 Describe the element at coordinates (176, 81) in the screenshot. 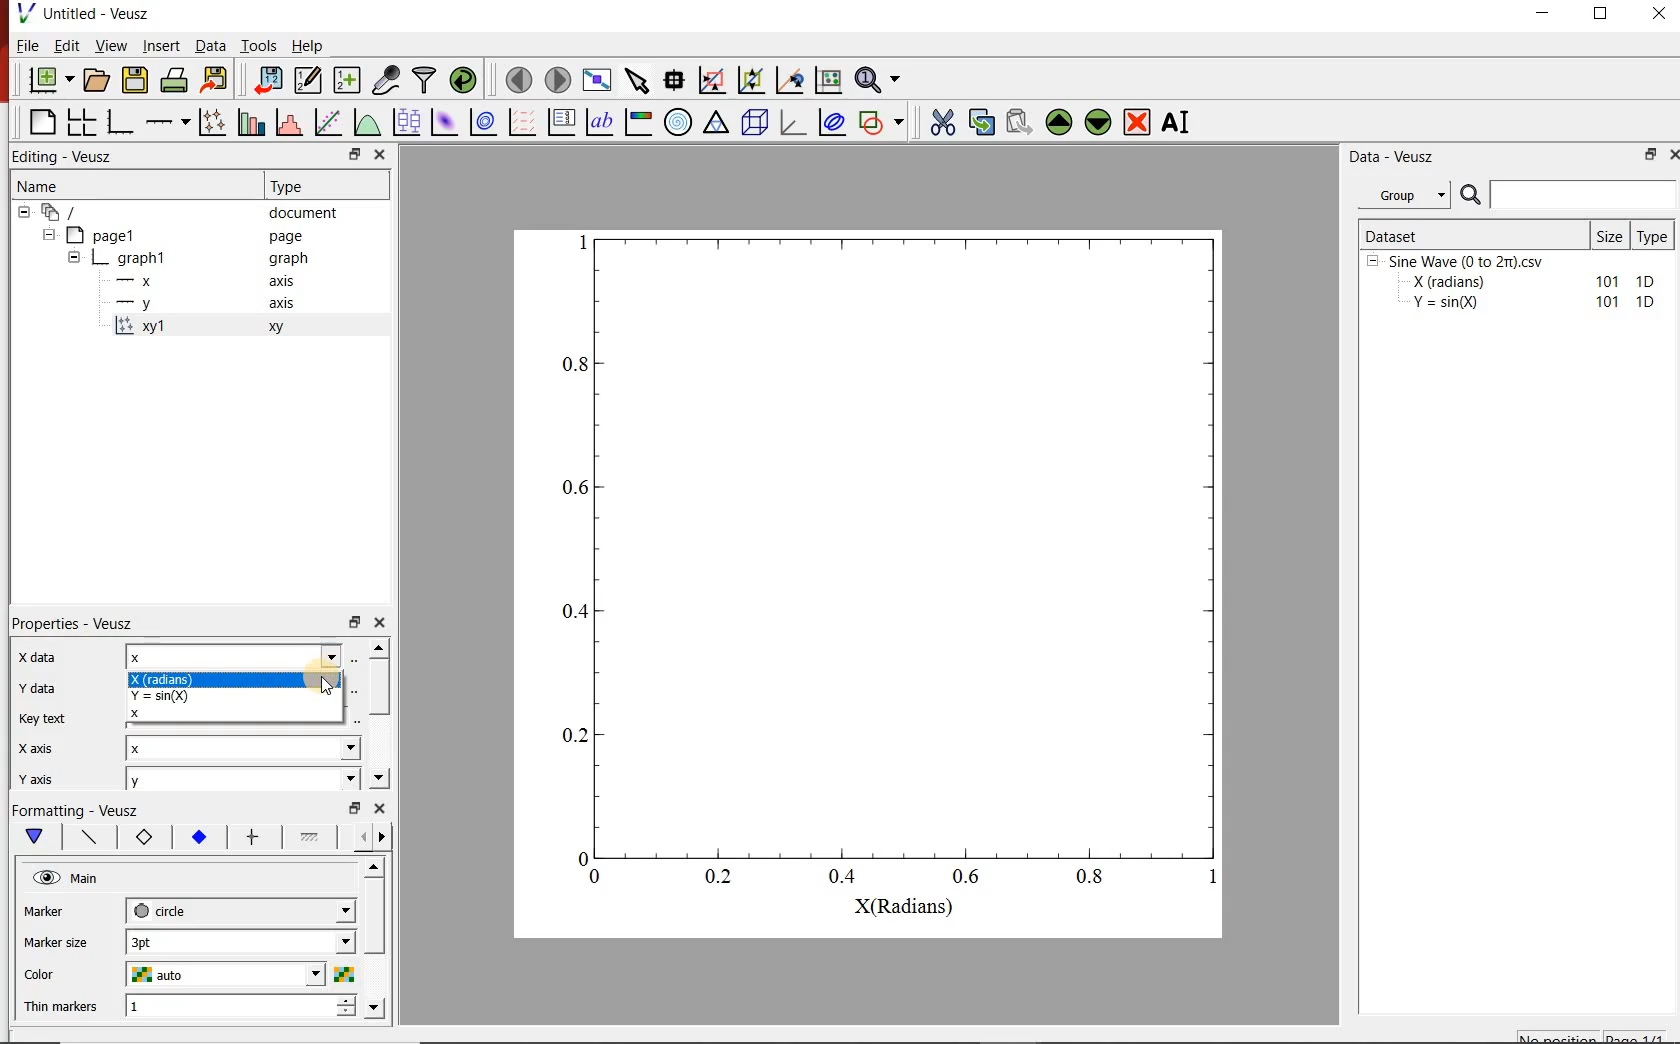

I see `print` at that location.